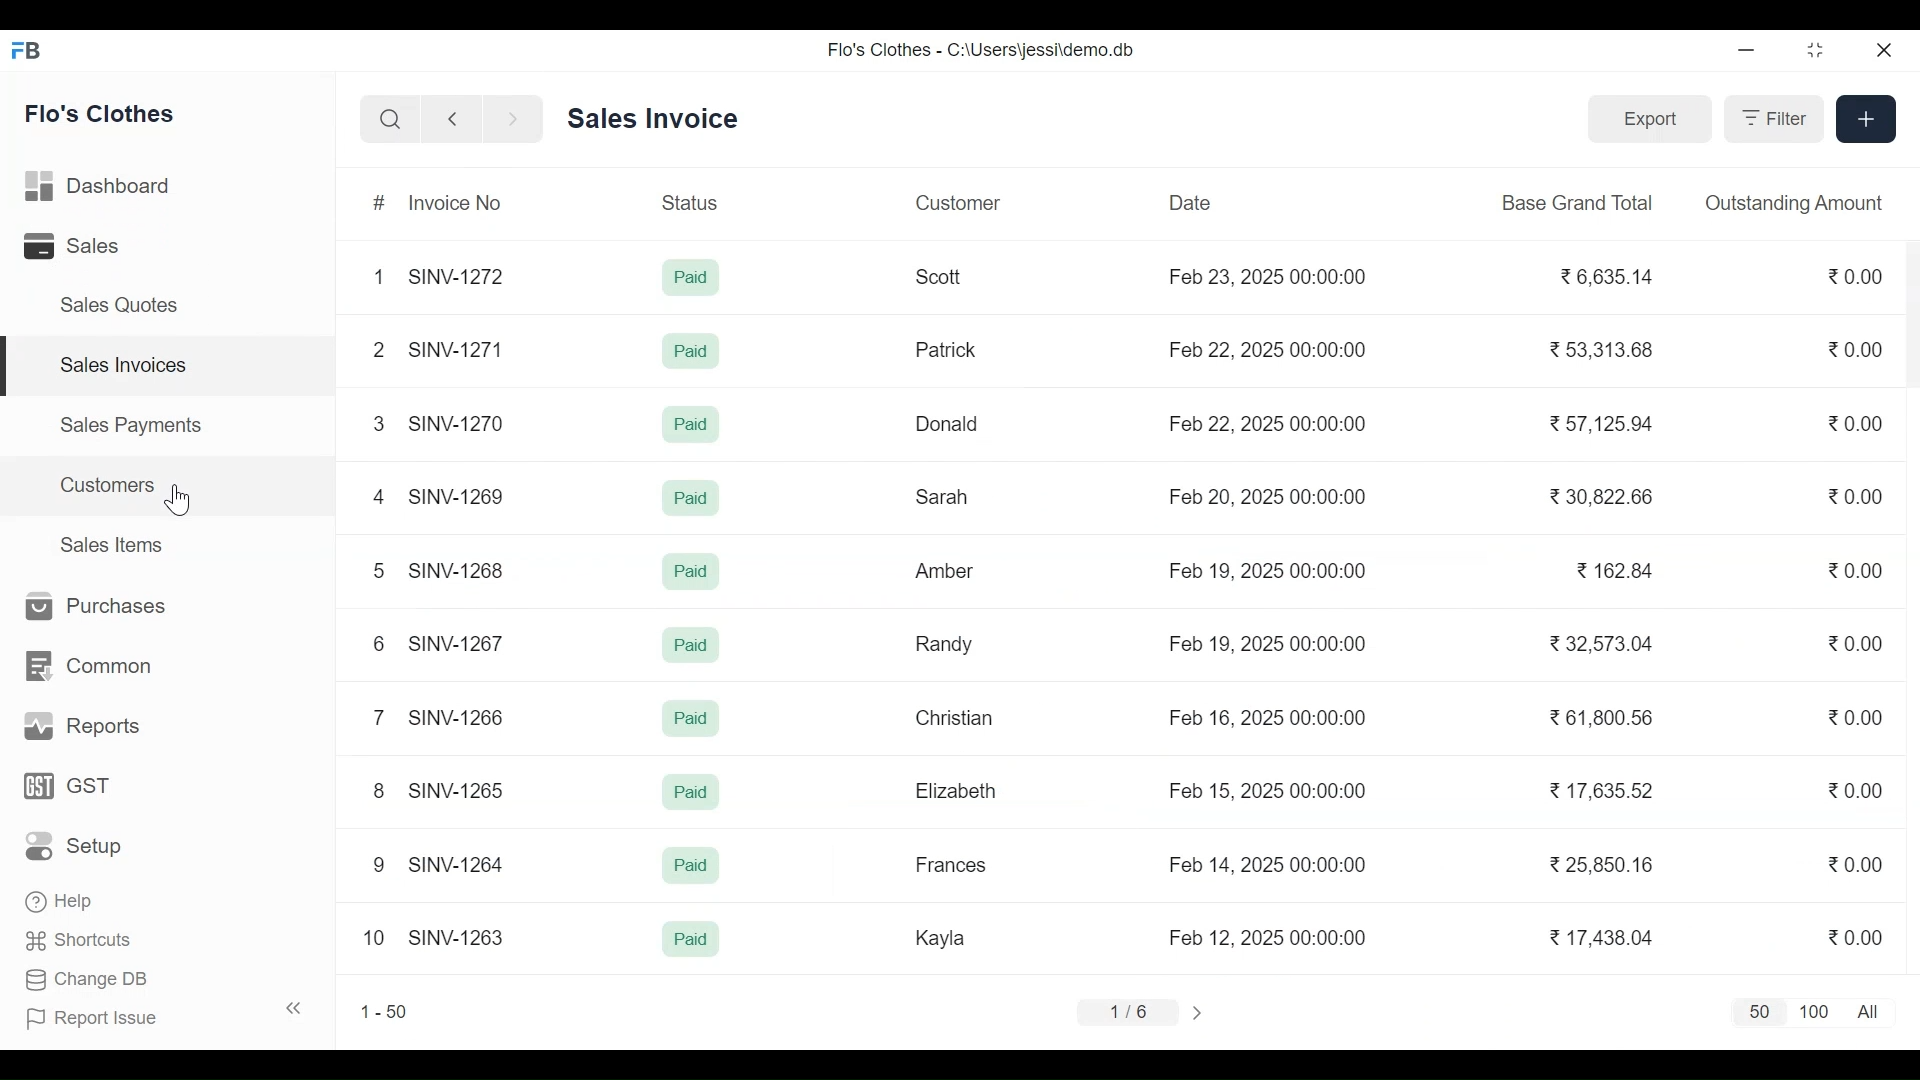 The width and height of the screenshot is (1920, 1080). Describe the element at coordinates (1600, 422) in the screenshot. I see `57,125.94` at that location.